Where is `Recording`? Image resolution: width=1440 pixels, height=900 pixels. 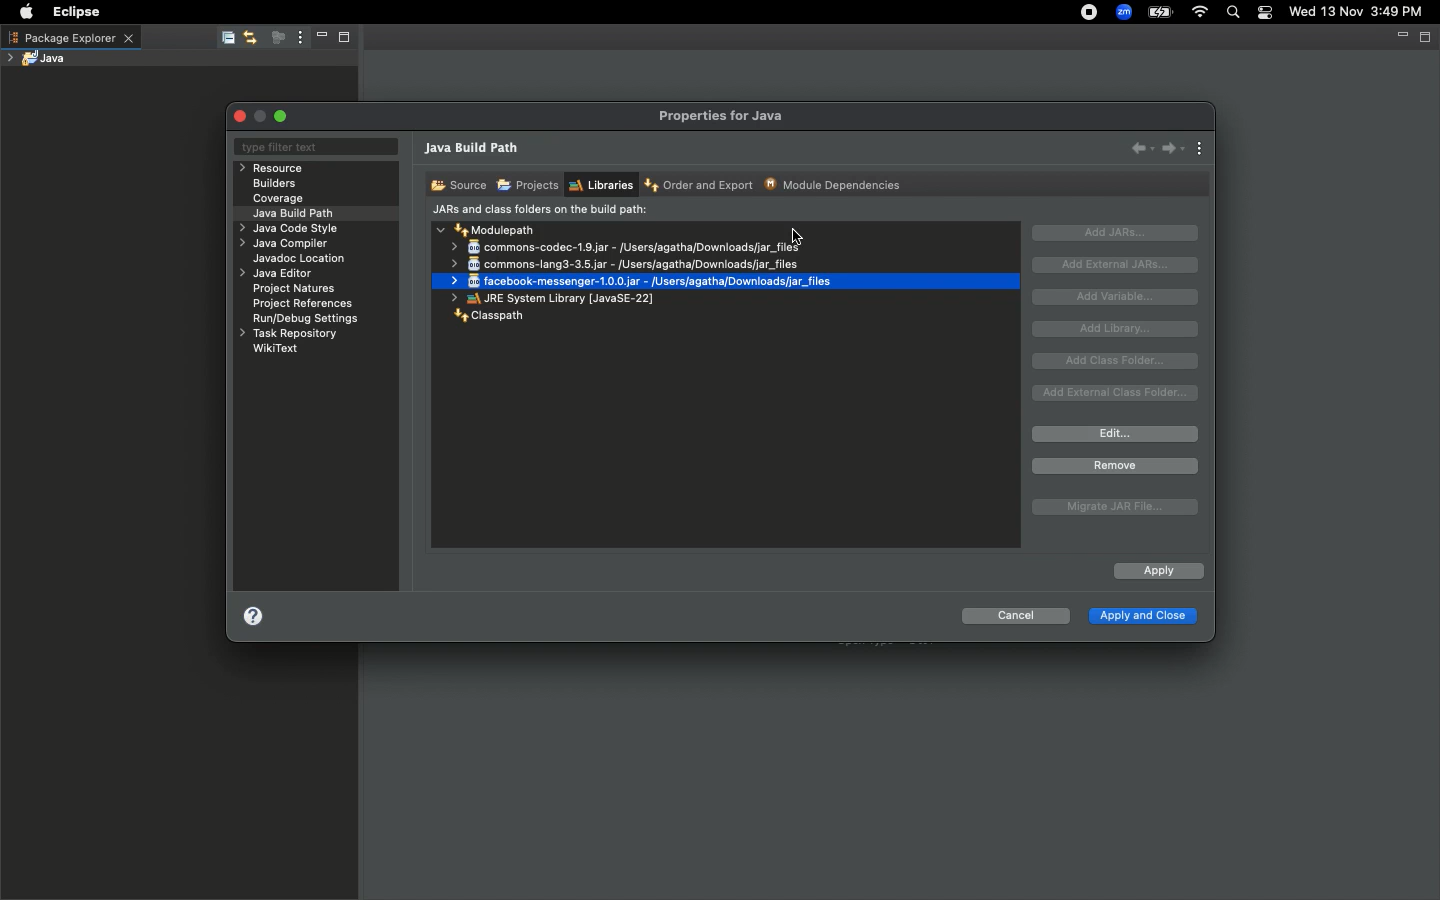 Recording is located at coordinates (1090, 14).